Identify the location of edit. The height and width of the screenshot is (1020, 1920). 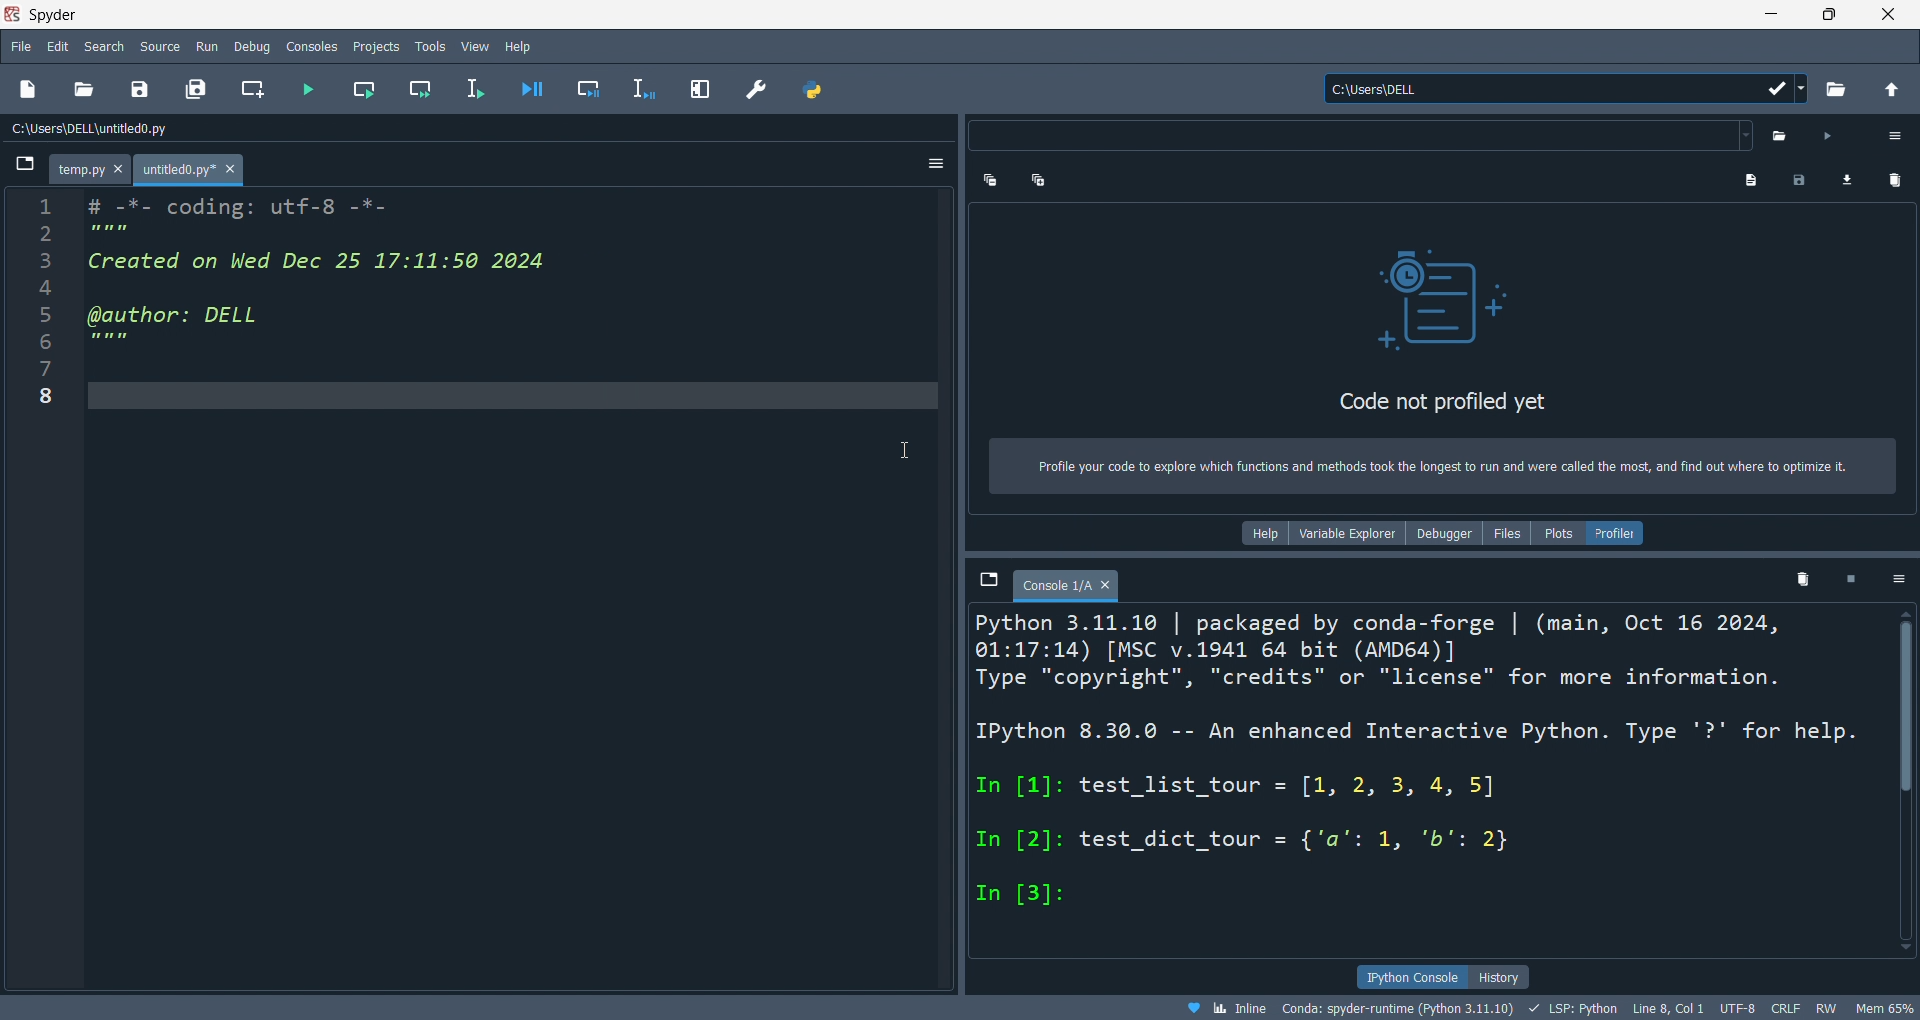
(60, 48).